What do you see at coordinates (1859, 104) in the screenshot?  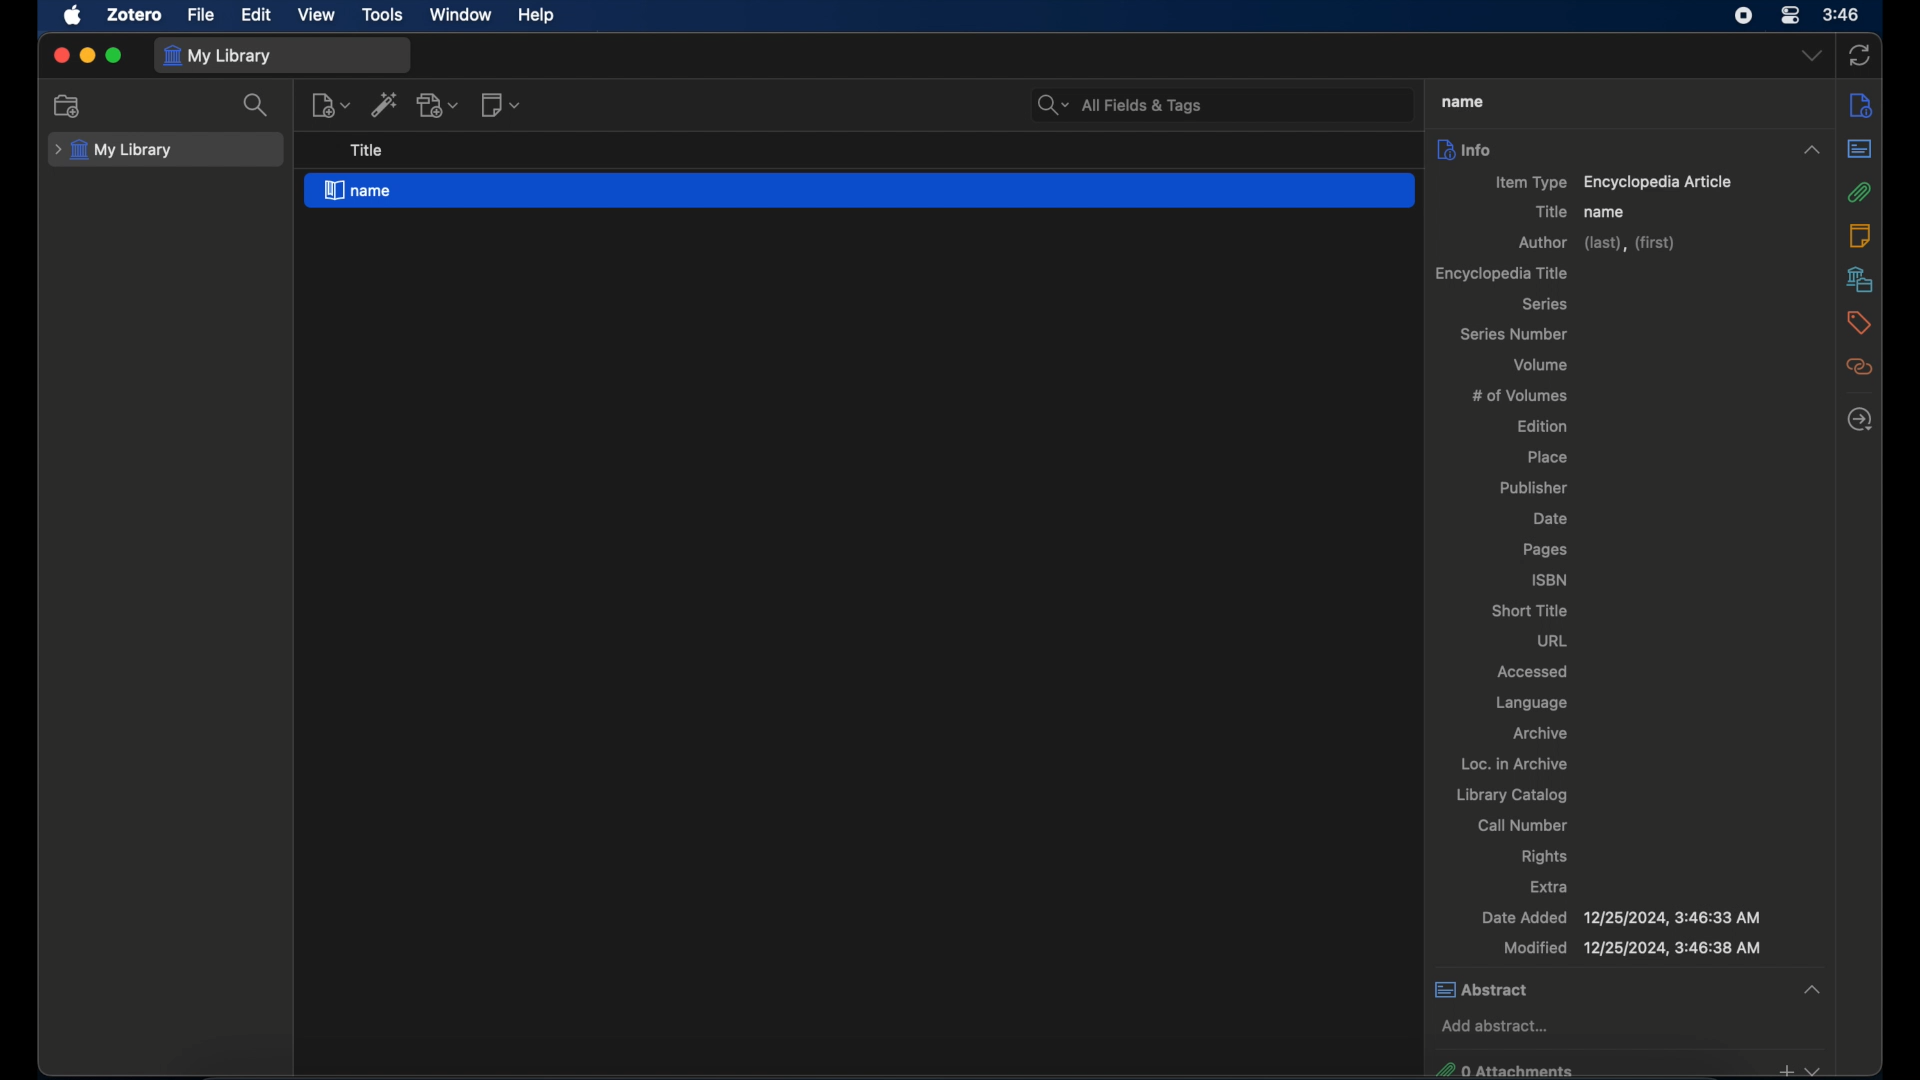 I see `info` at bounding box center [1859, 104].